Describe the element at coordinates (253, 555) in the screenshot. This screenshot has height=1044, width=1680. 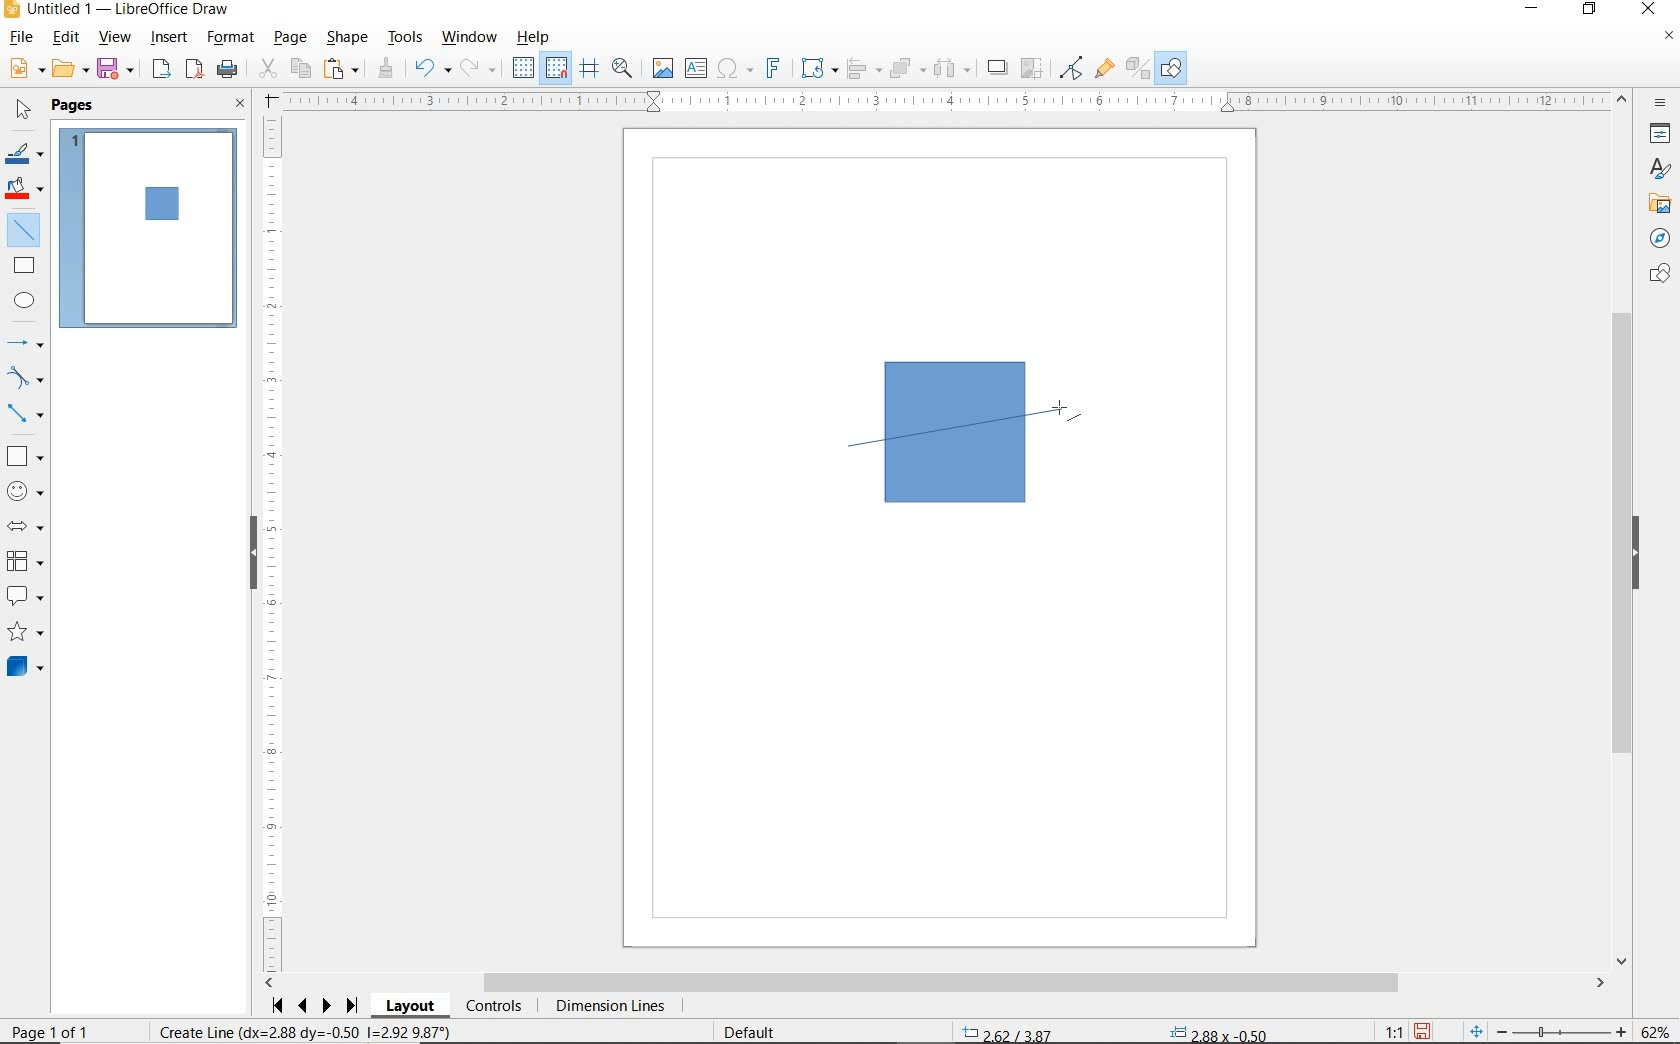
I see `HIDE` at that location.